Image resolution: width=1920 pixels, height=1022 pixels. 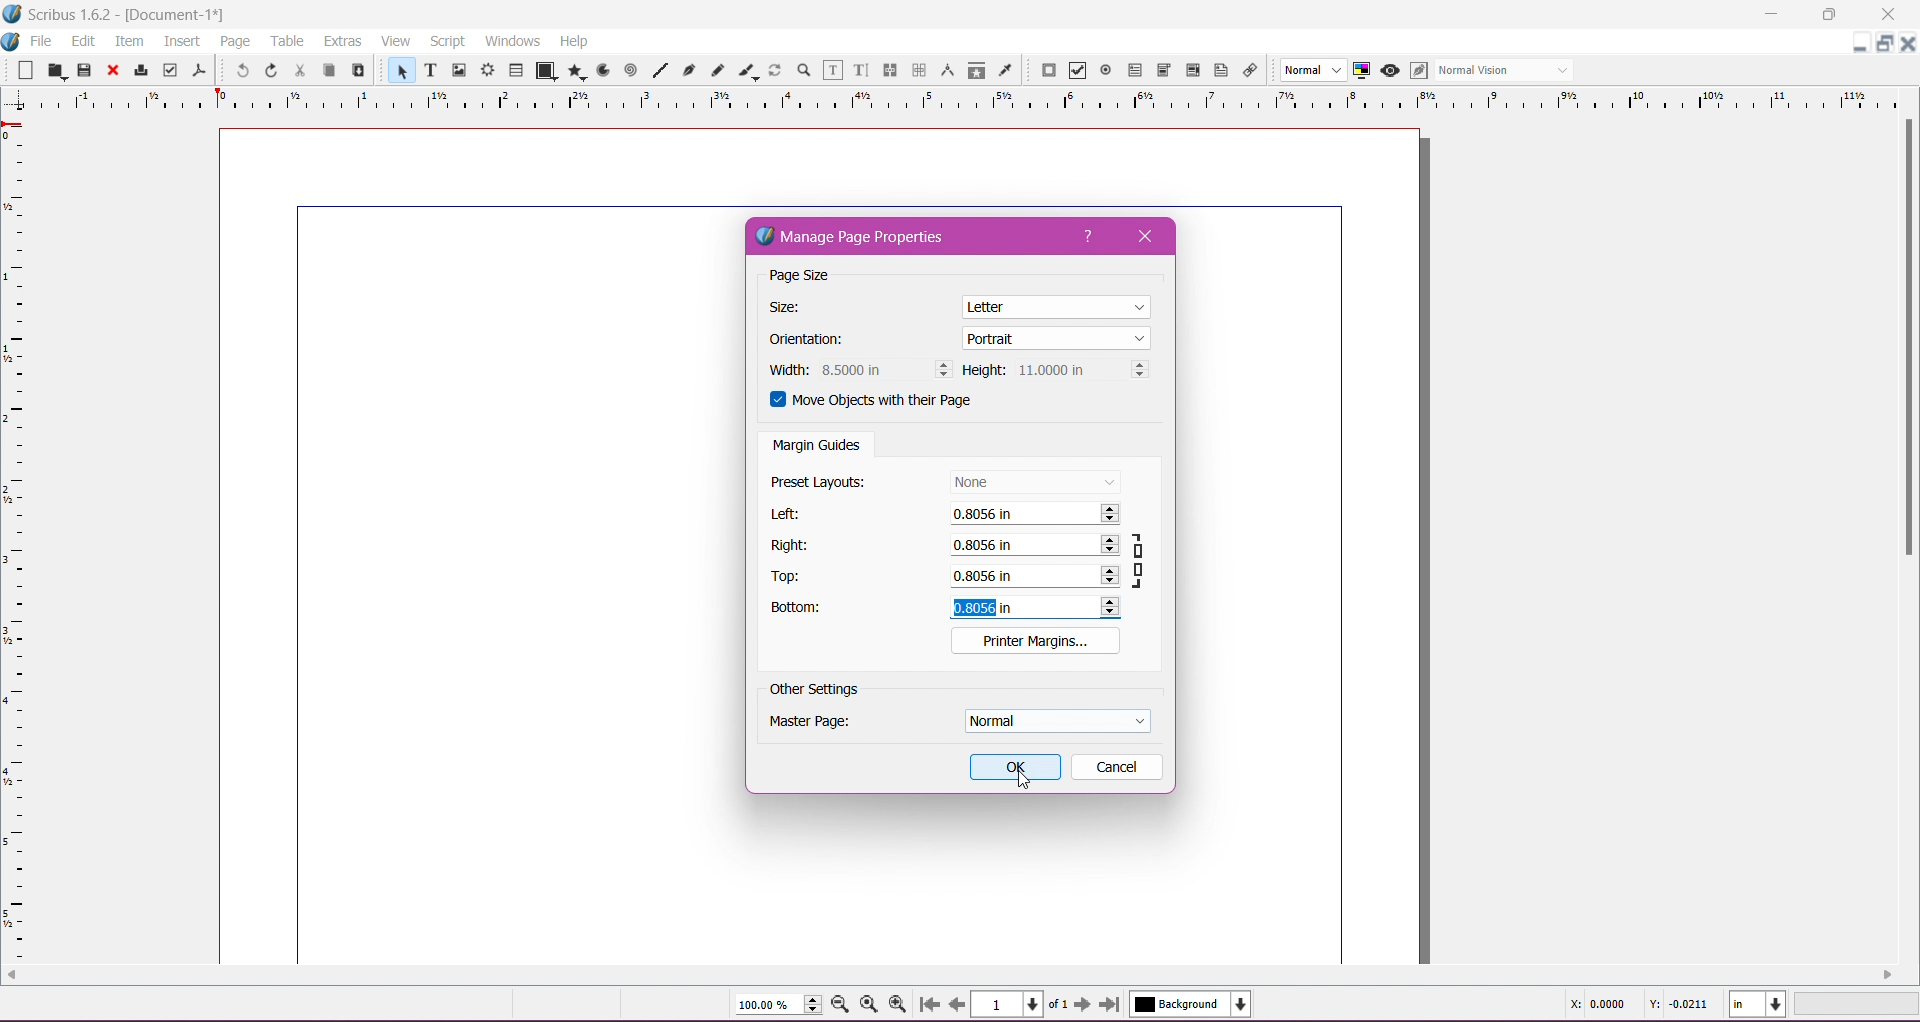 I want to click on Zoom to 100%, so click(x=869, y=1003).